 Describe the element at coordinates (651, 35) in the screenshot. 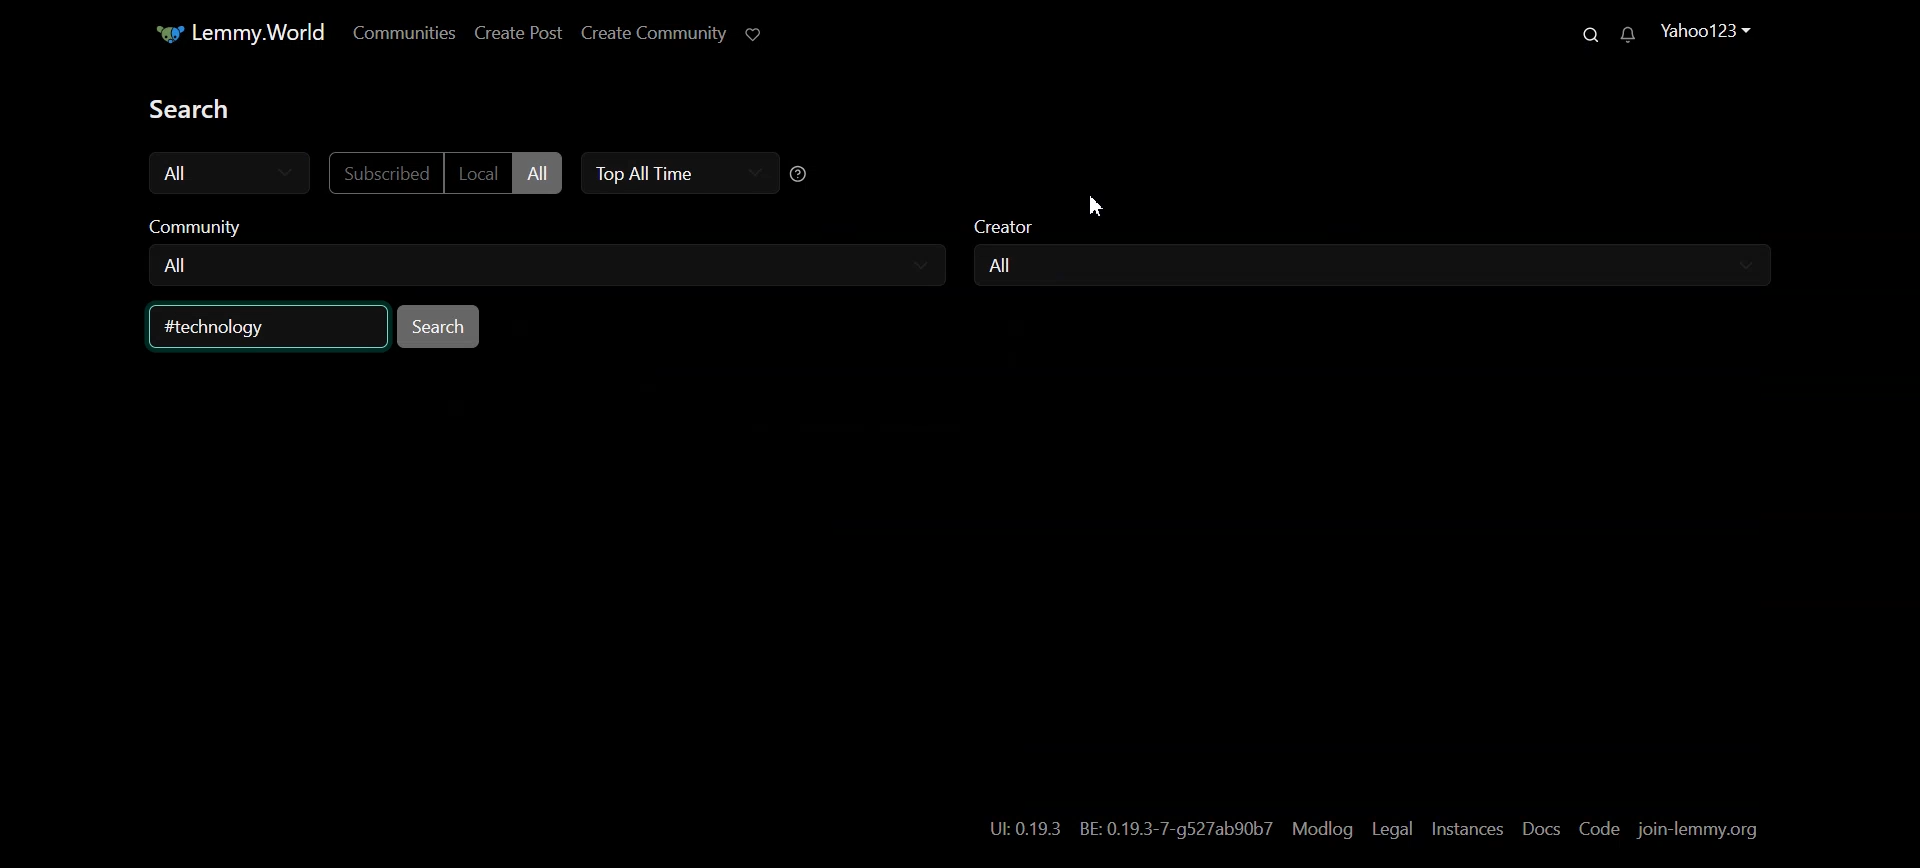

I see `Create Community` at that location.